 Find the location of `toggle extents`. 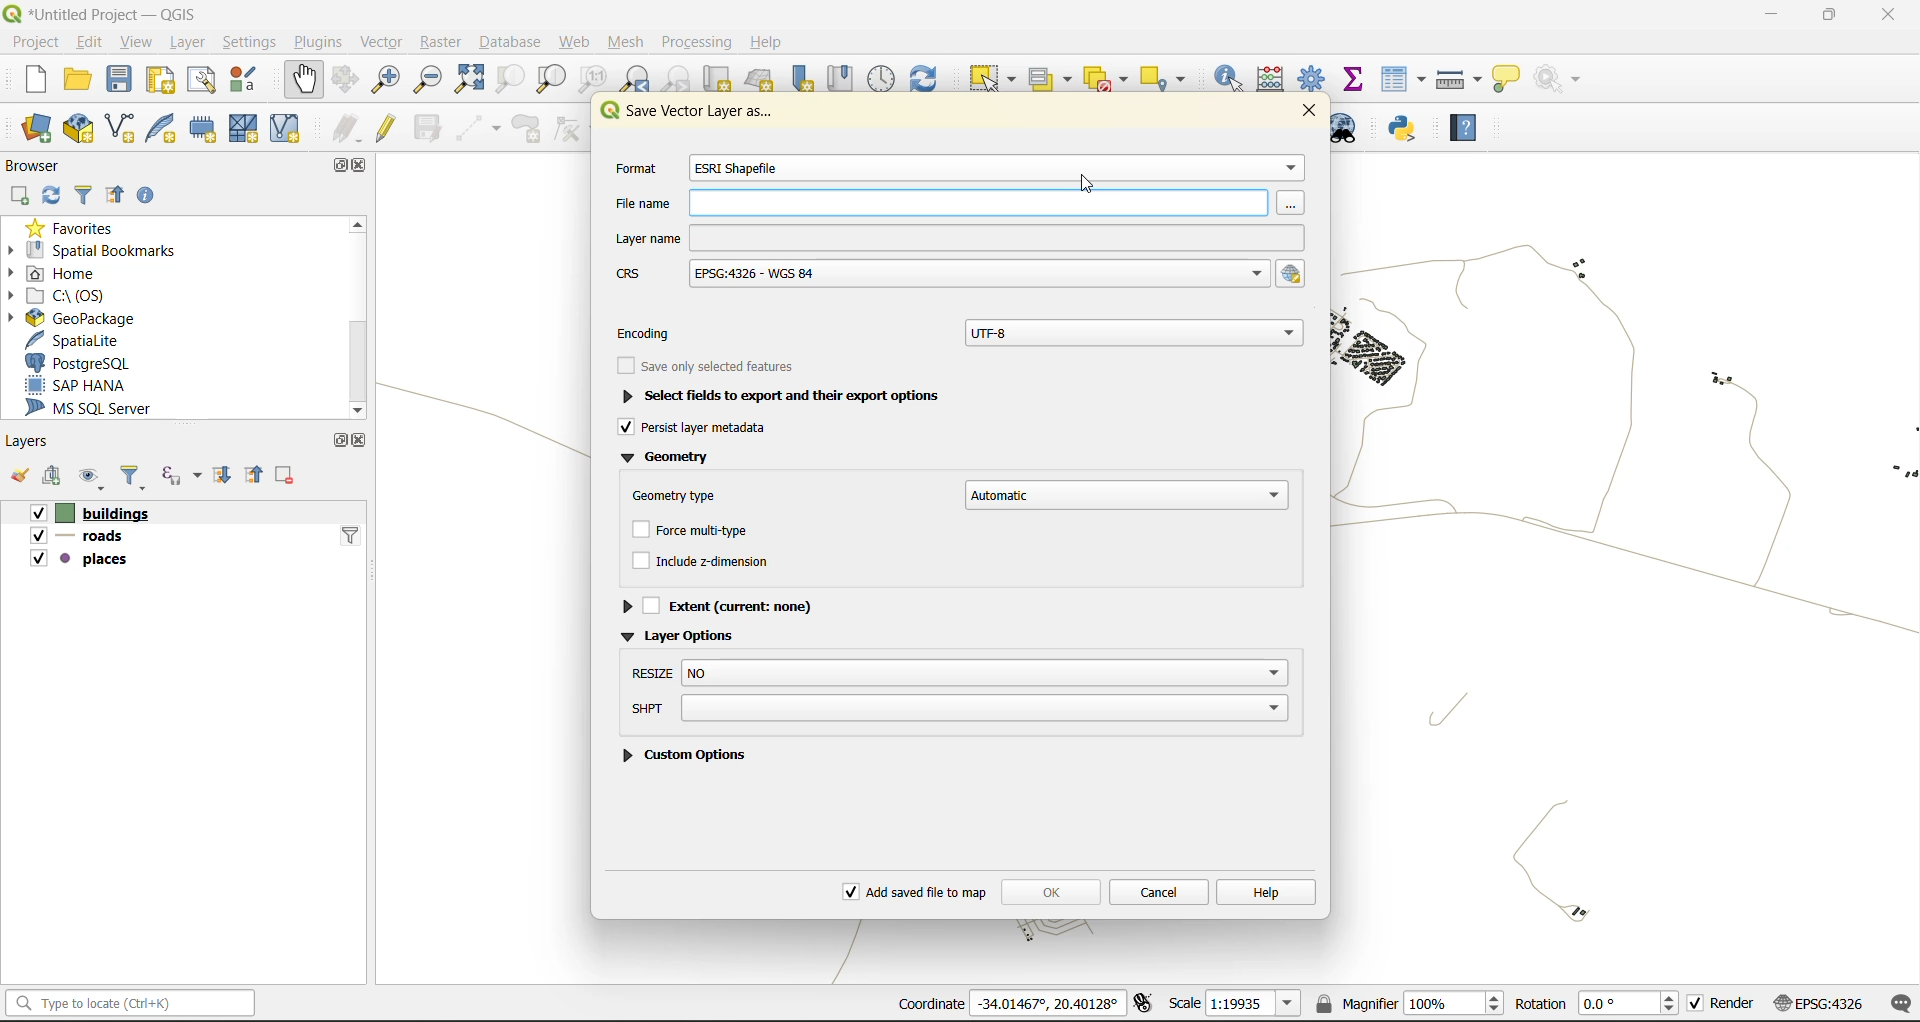

toggle extents is located at coordinates (1147, 1004).